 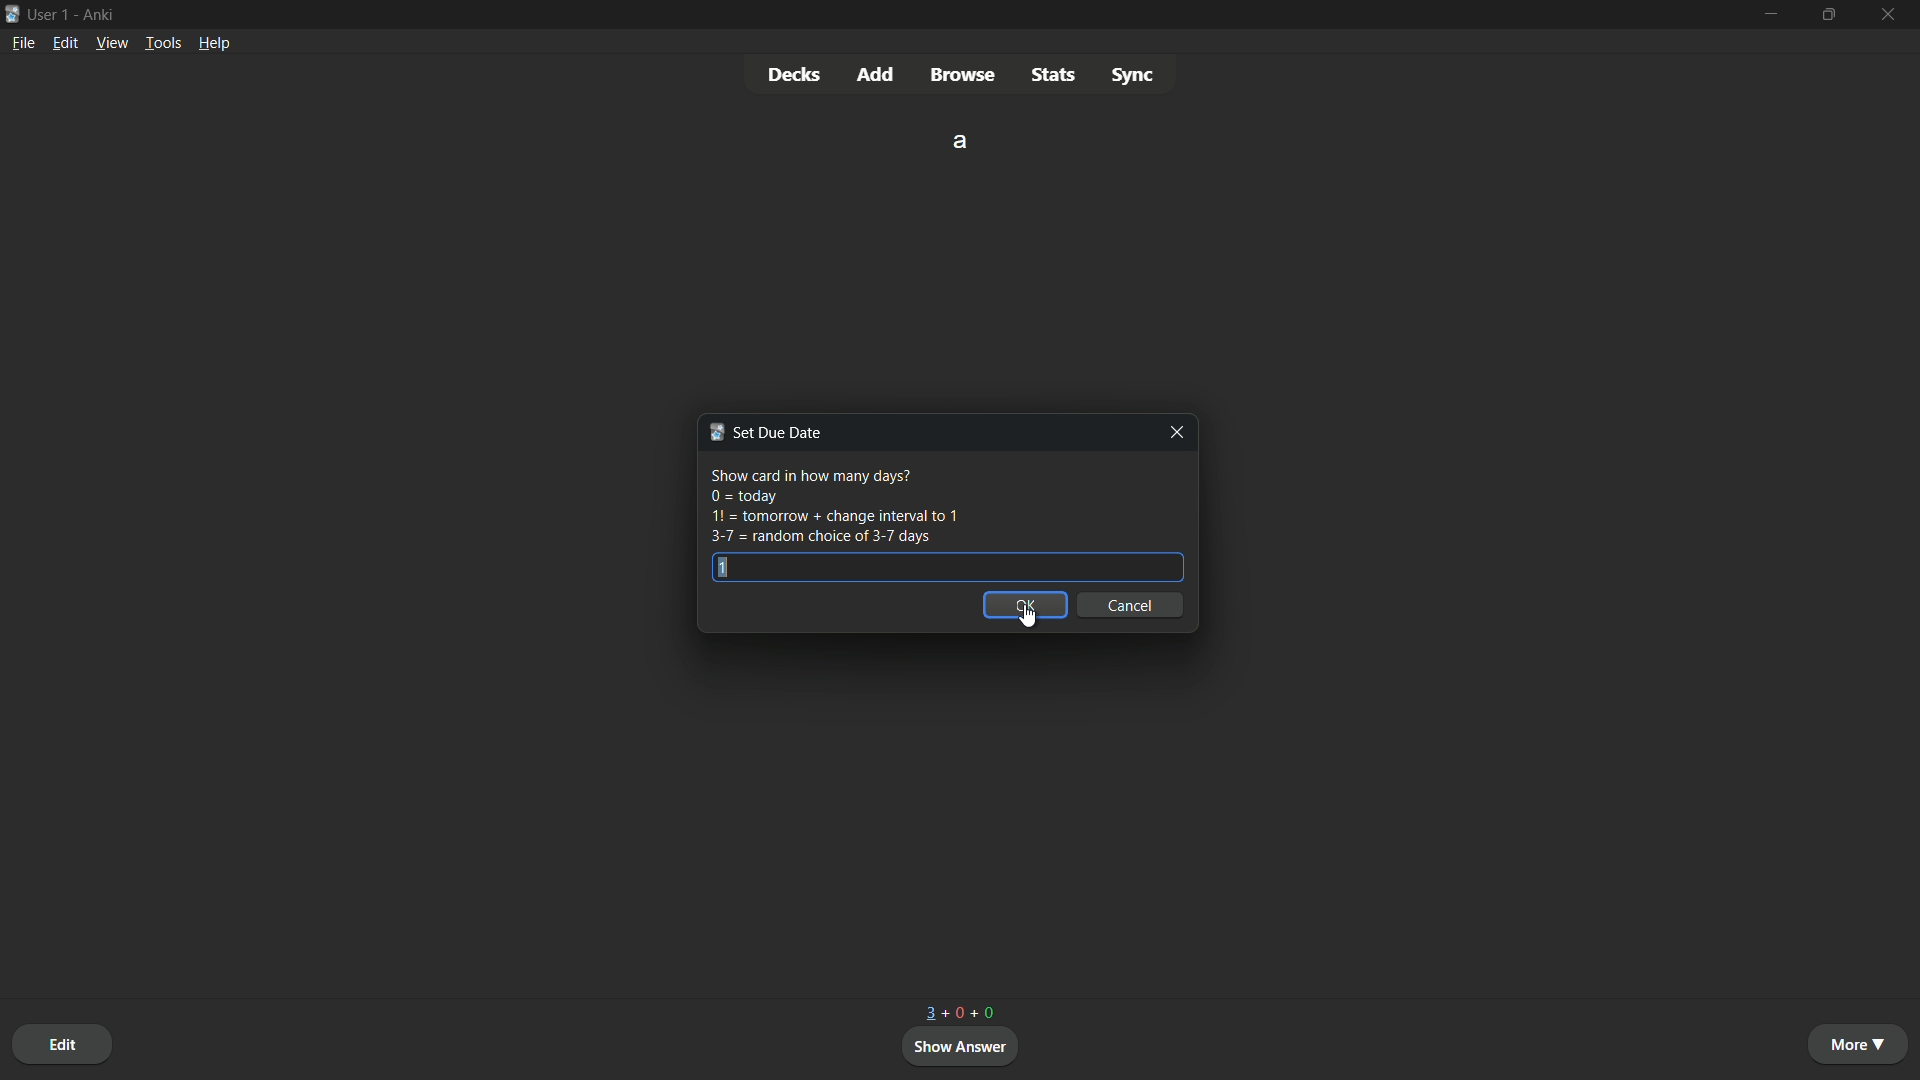 I want to click on edit menu, so click(x=65, y=42).